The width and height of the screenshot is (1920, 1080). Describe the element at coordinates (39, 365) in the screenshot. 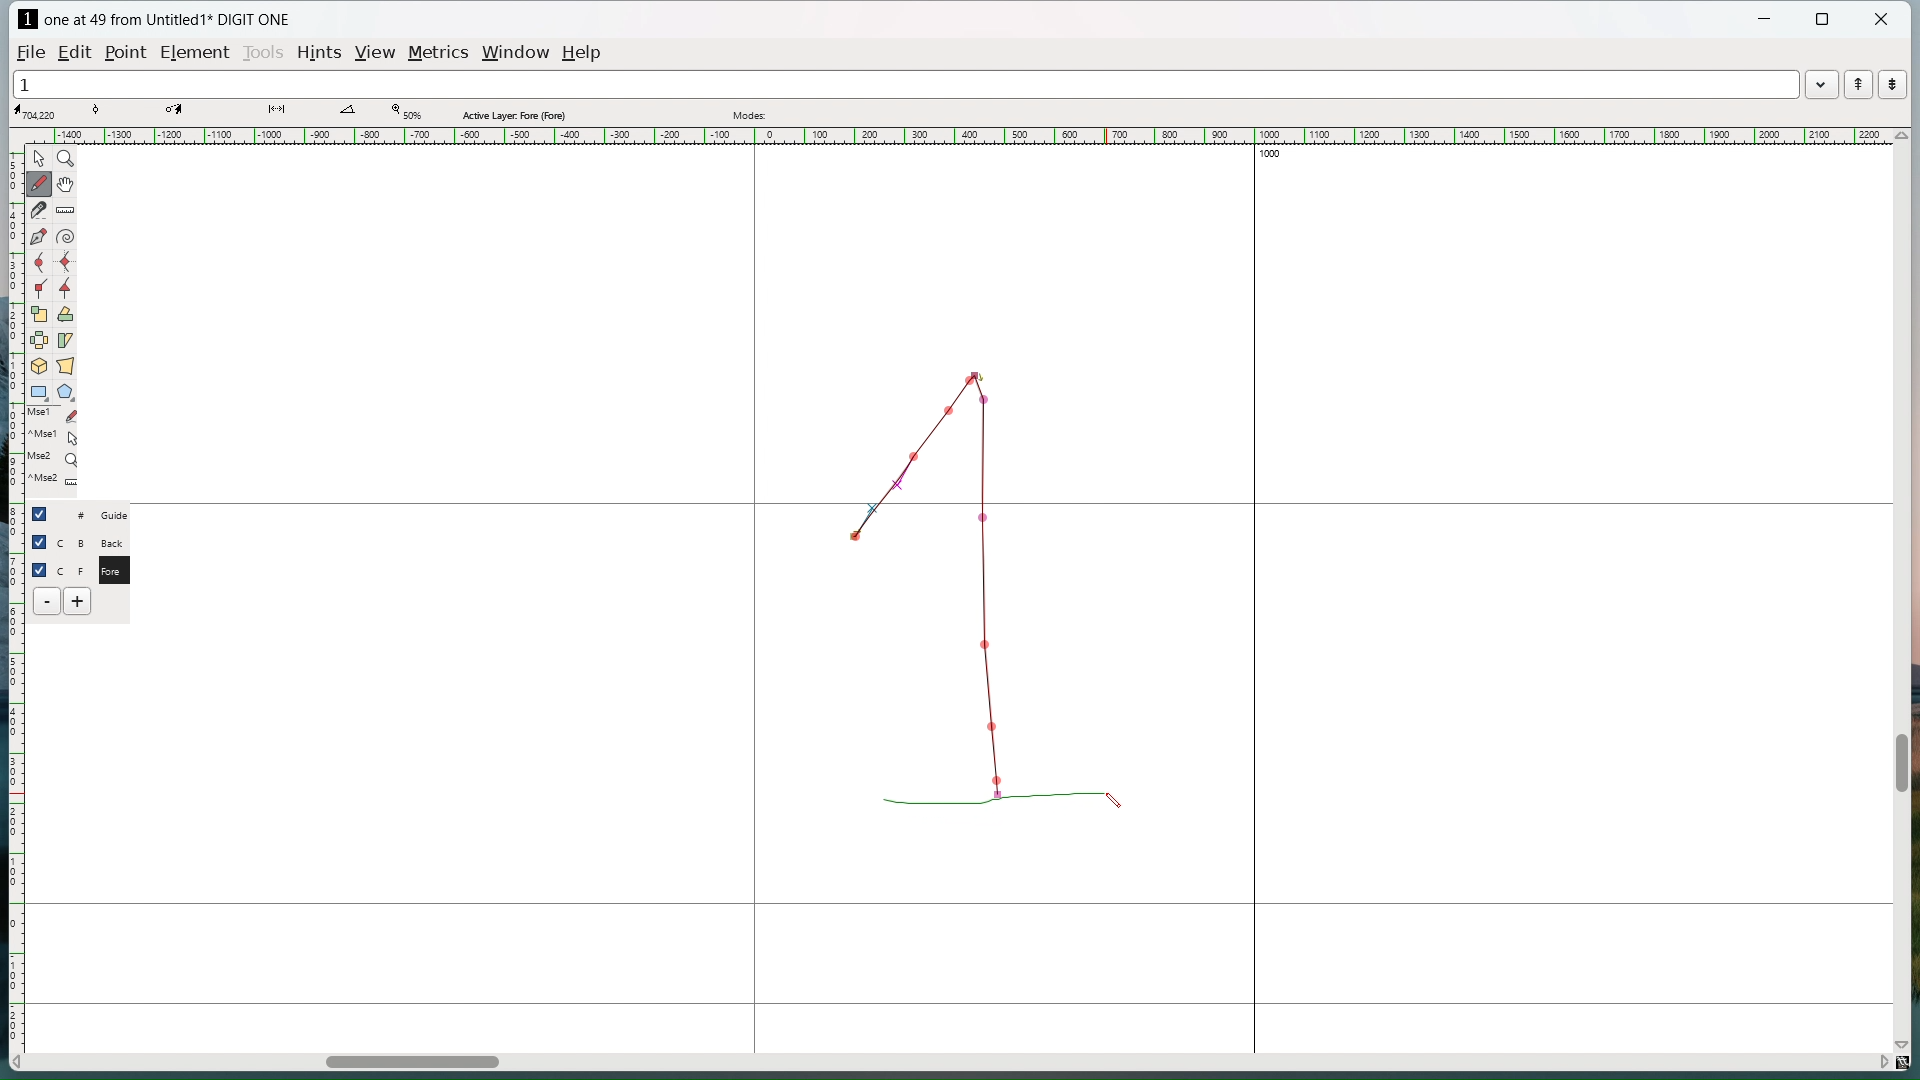

I see `rotate selection in 3d and project back to the place` at that location.